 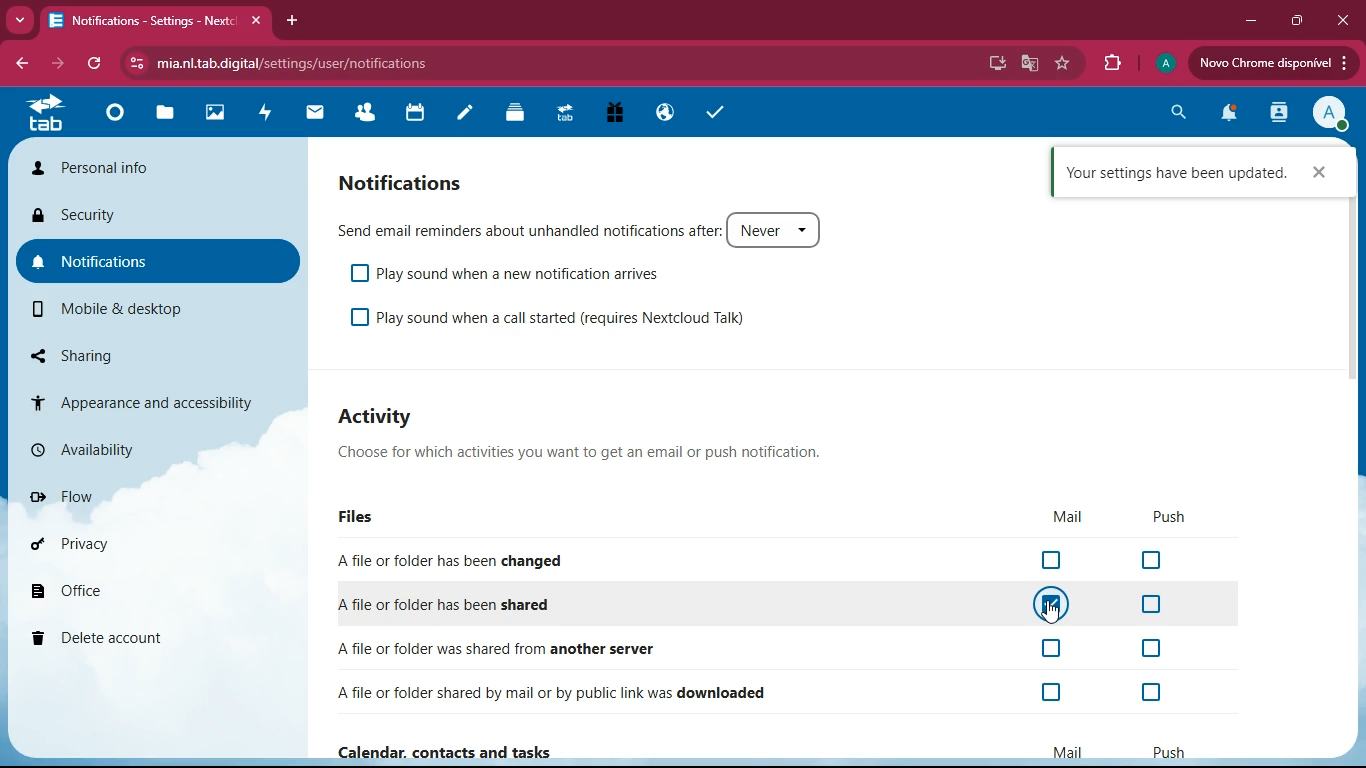 What do you see at coordinates (412, 179) in the screenshot?
I see `notifications` at bounding box center [412, 179].